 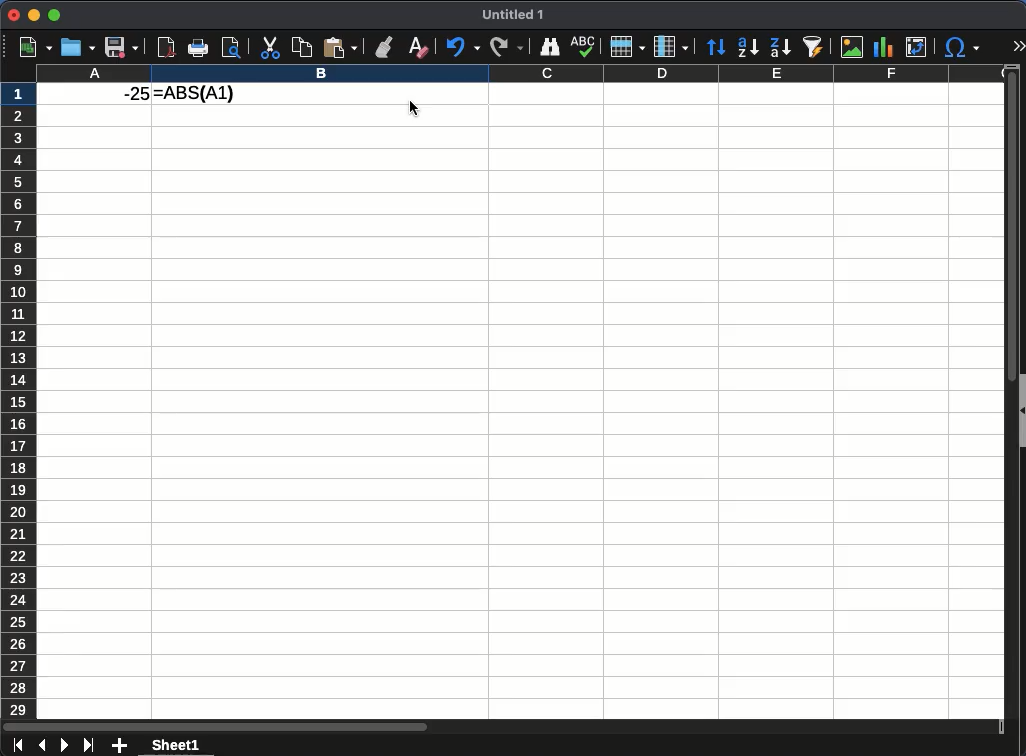 I want to click on pdf reader, so click(x=168, y=47).